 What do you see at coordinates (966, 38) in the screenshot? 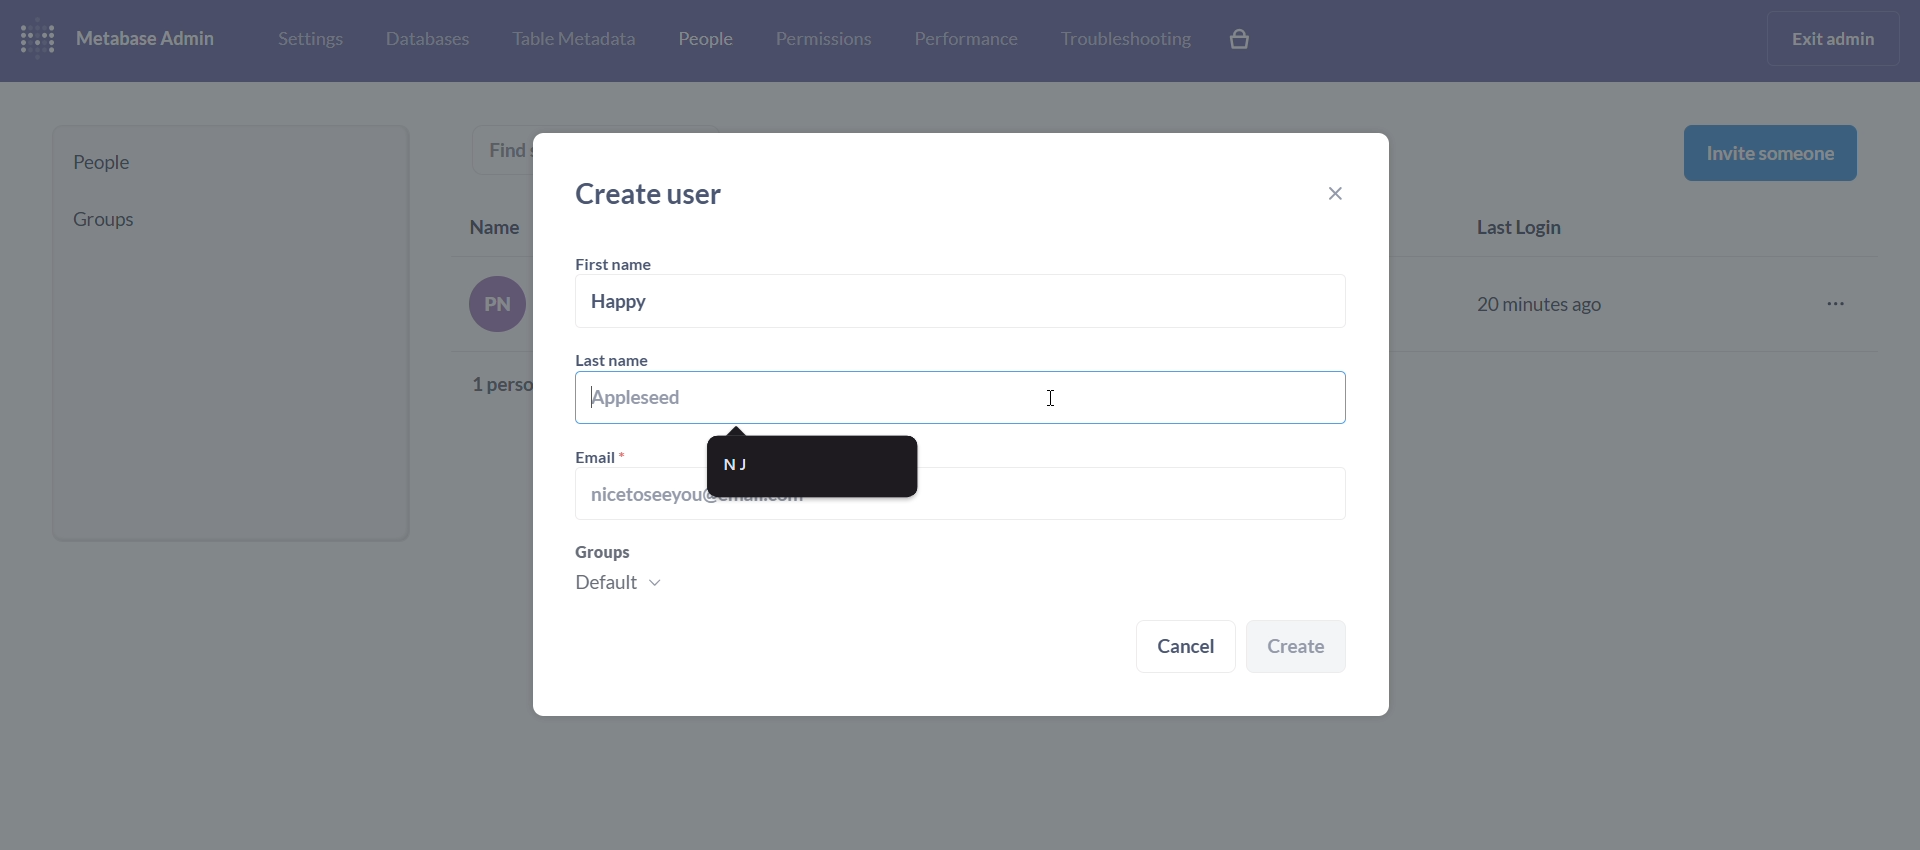
I see `performance` at bounding box center [966, 38].